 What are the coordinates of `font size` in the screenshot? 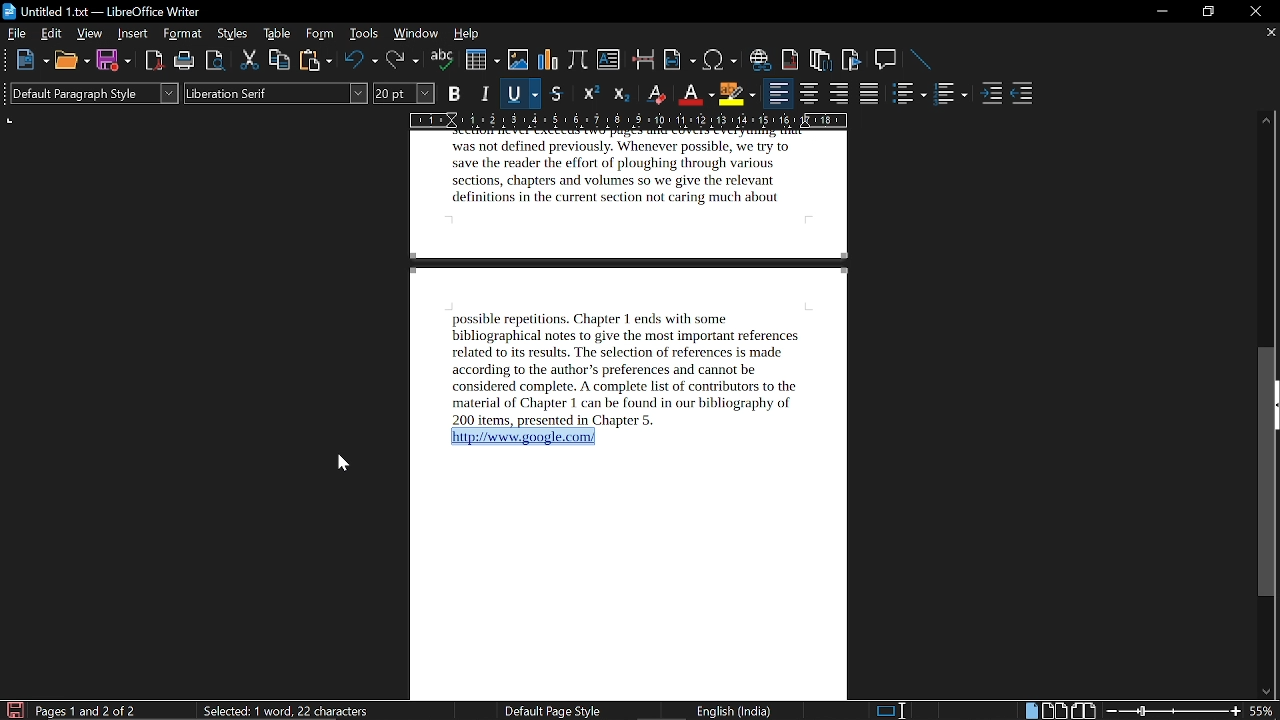 It's located at (405, 93).